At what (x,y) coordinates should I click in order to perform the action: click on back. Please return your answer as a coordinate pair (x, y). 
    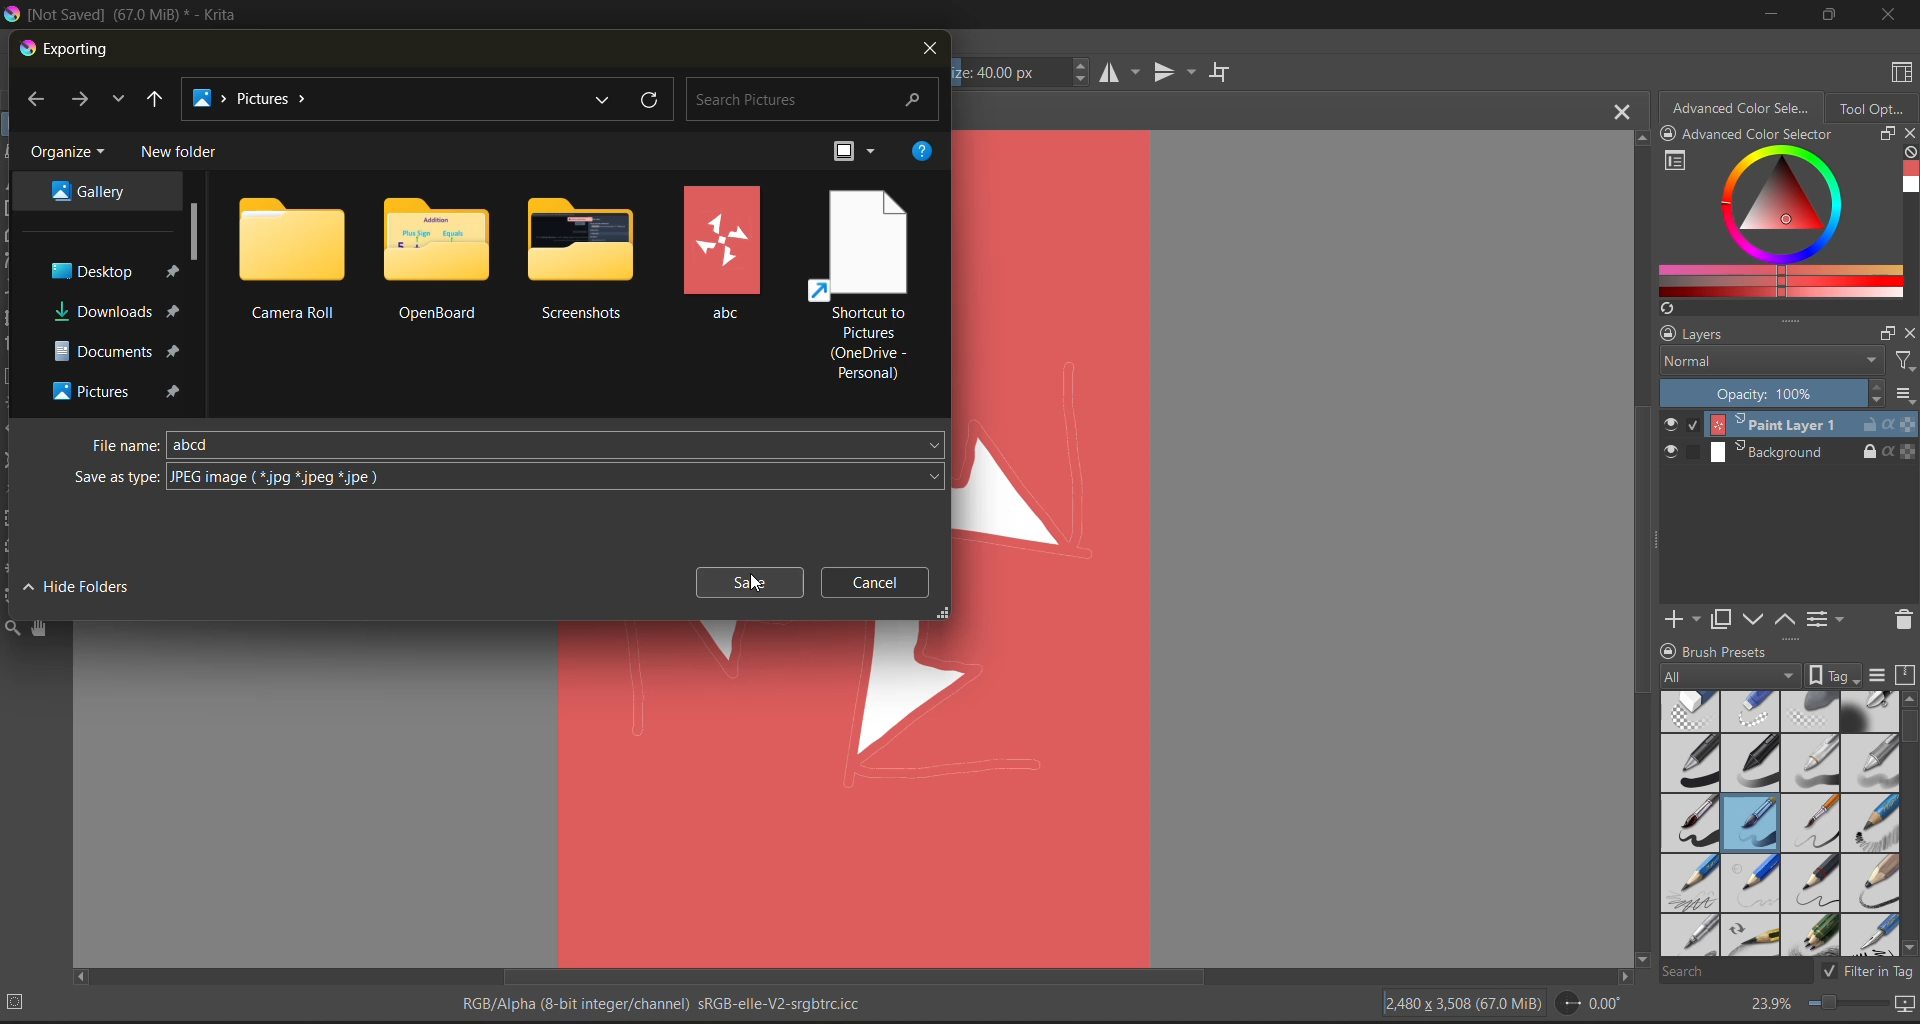
    Looking at the image, I should click on (38, 99).